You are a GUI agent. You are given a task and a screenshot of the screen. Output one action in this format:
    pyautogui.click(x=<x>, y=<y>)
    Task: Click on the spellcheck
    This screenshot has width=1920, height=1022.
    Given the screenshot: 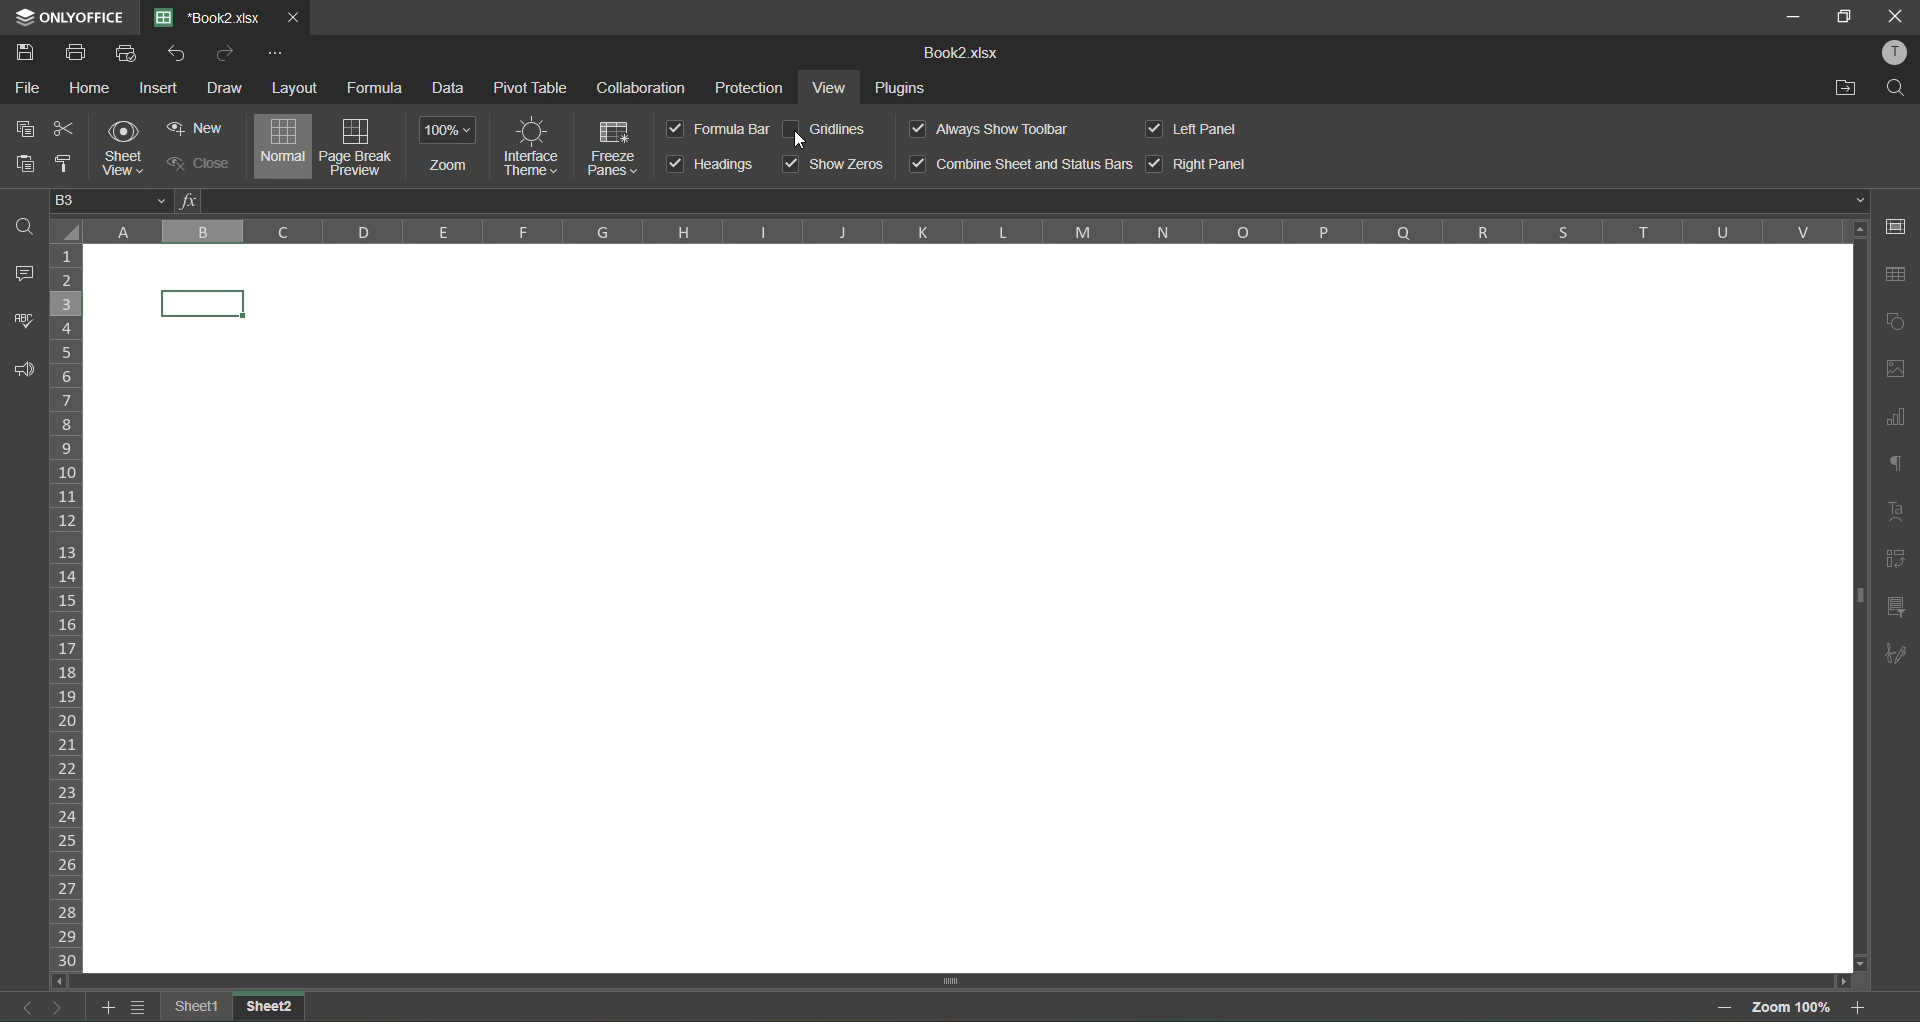 What is the action you would take?
    pyautogui.click(x=20, y=328)
    